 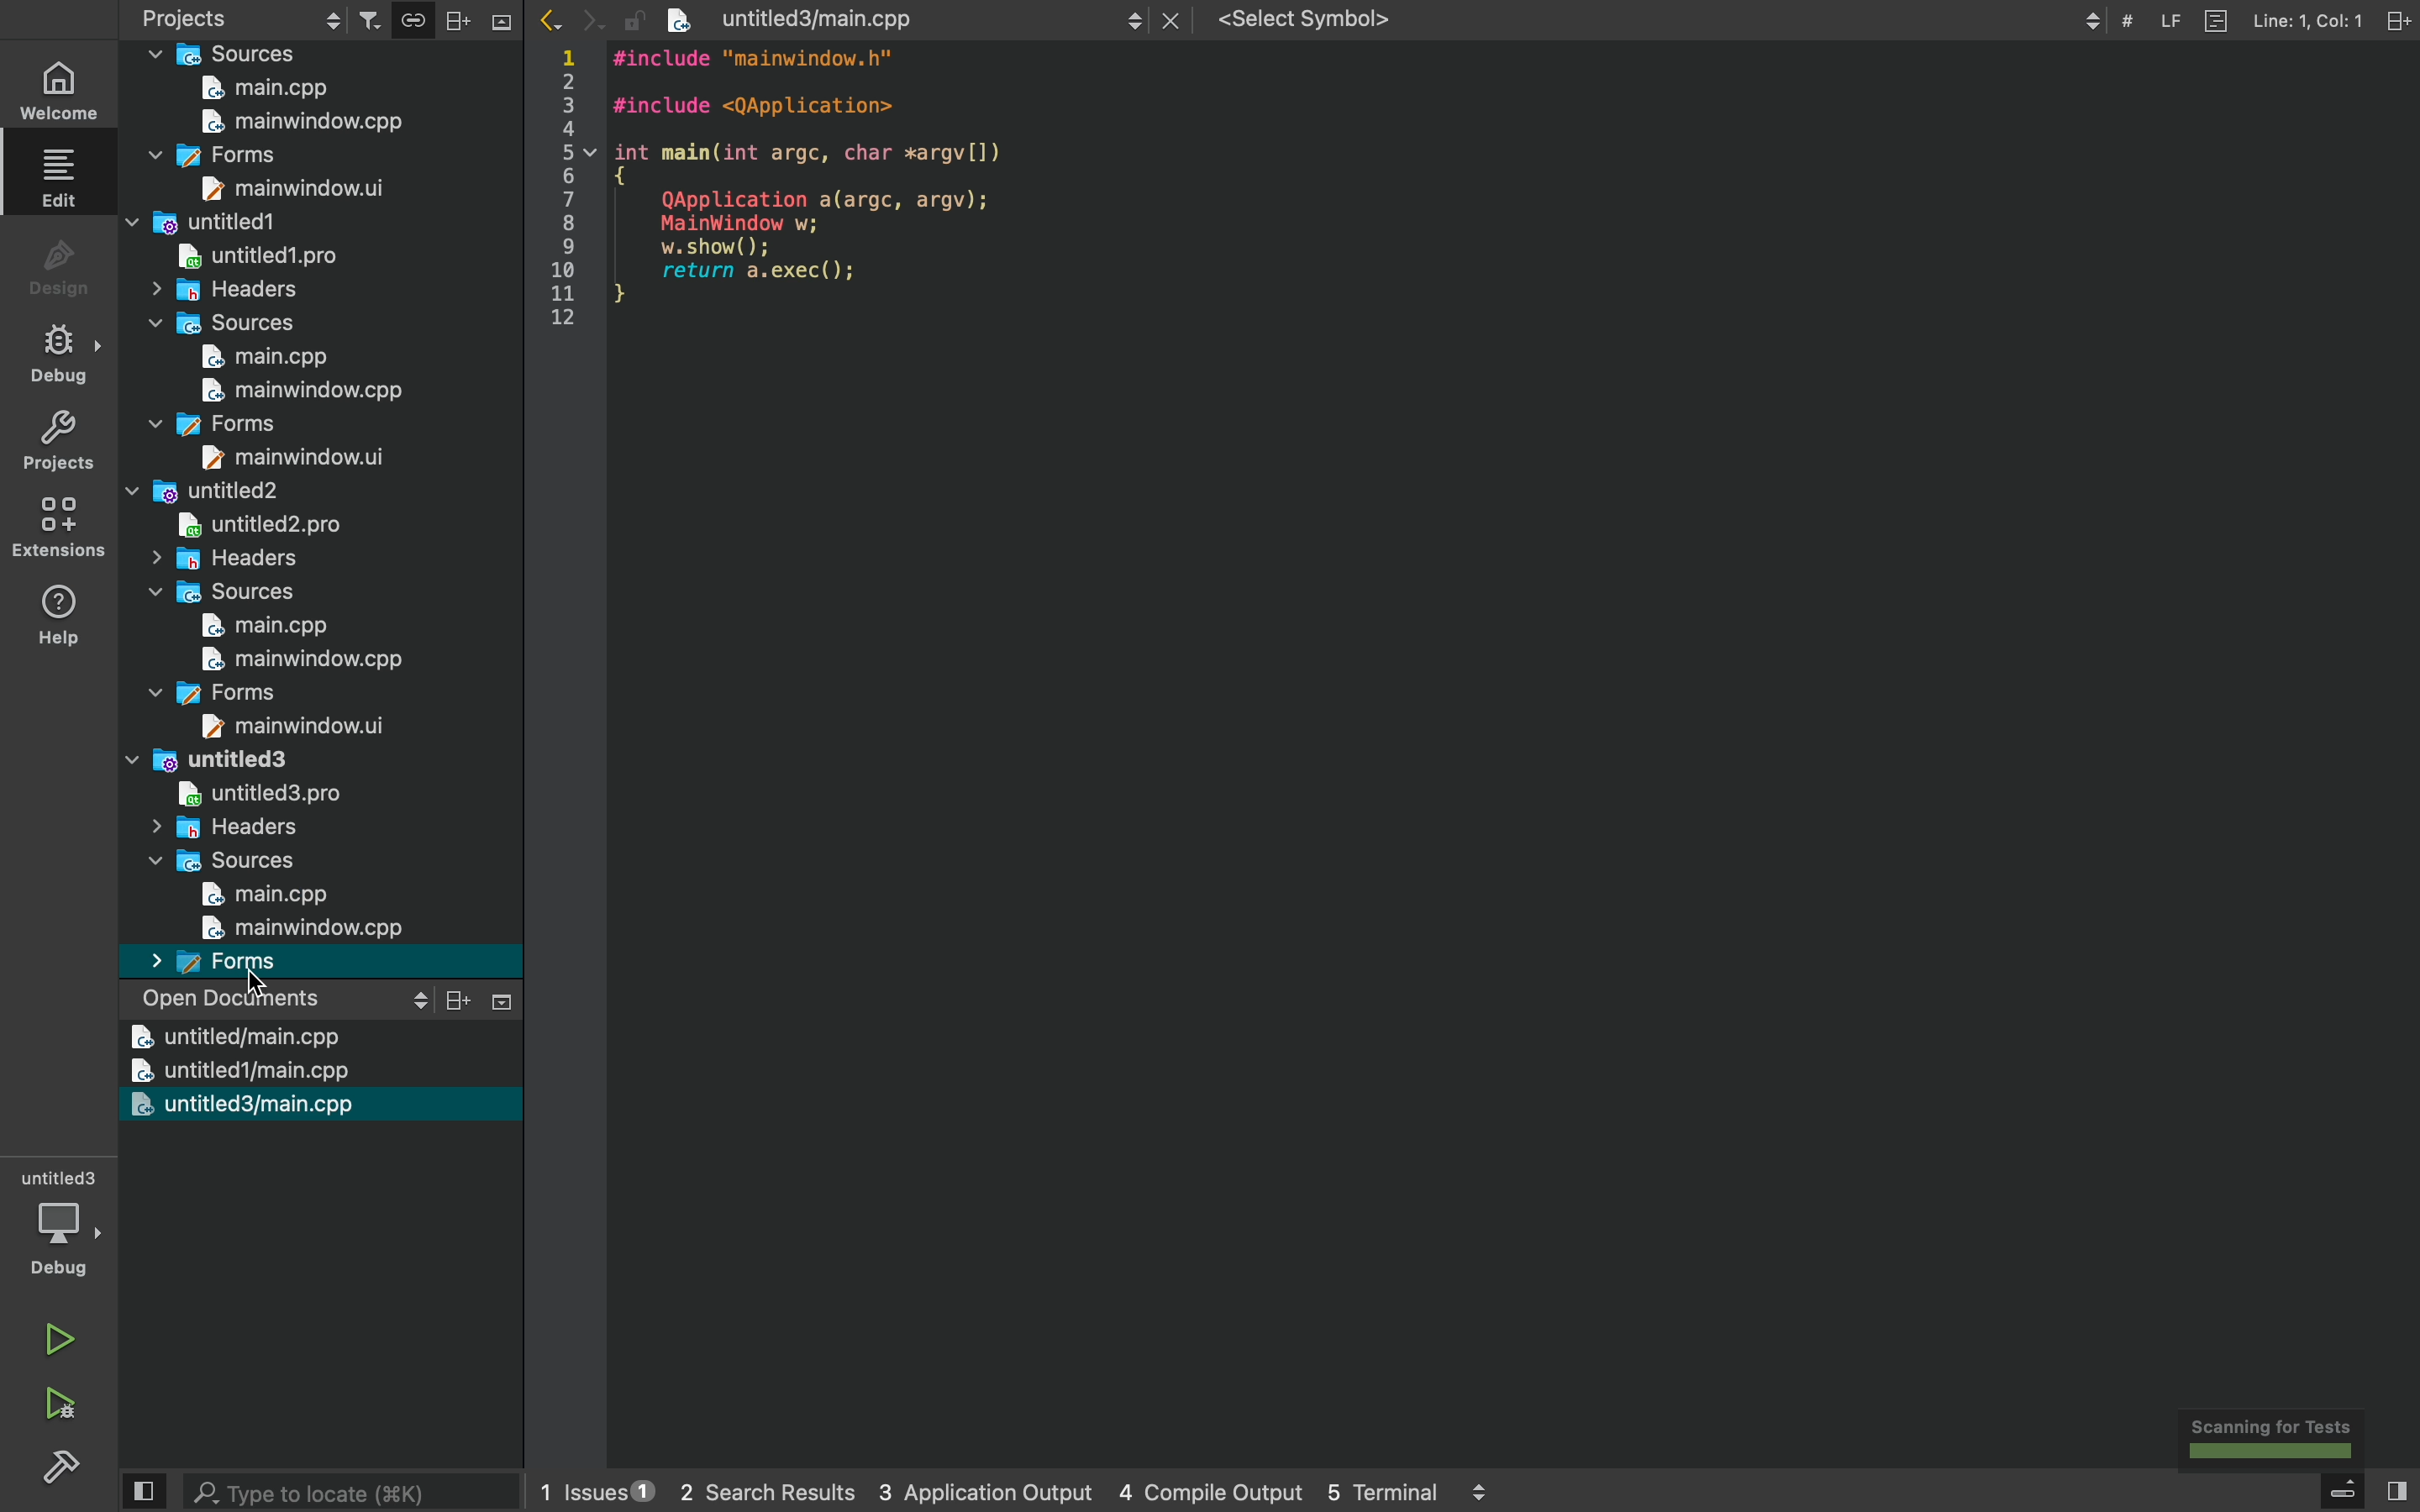 I want to click on projects, so click(x=243, y=16).